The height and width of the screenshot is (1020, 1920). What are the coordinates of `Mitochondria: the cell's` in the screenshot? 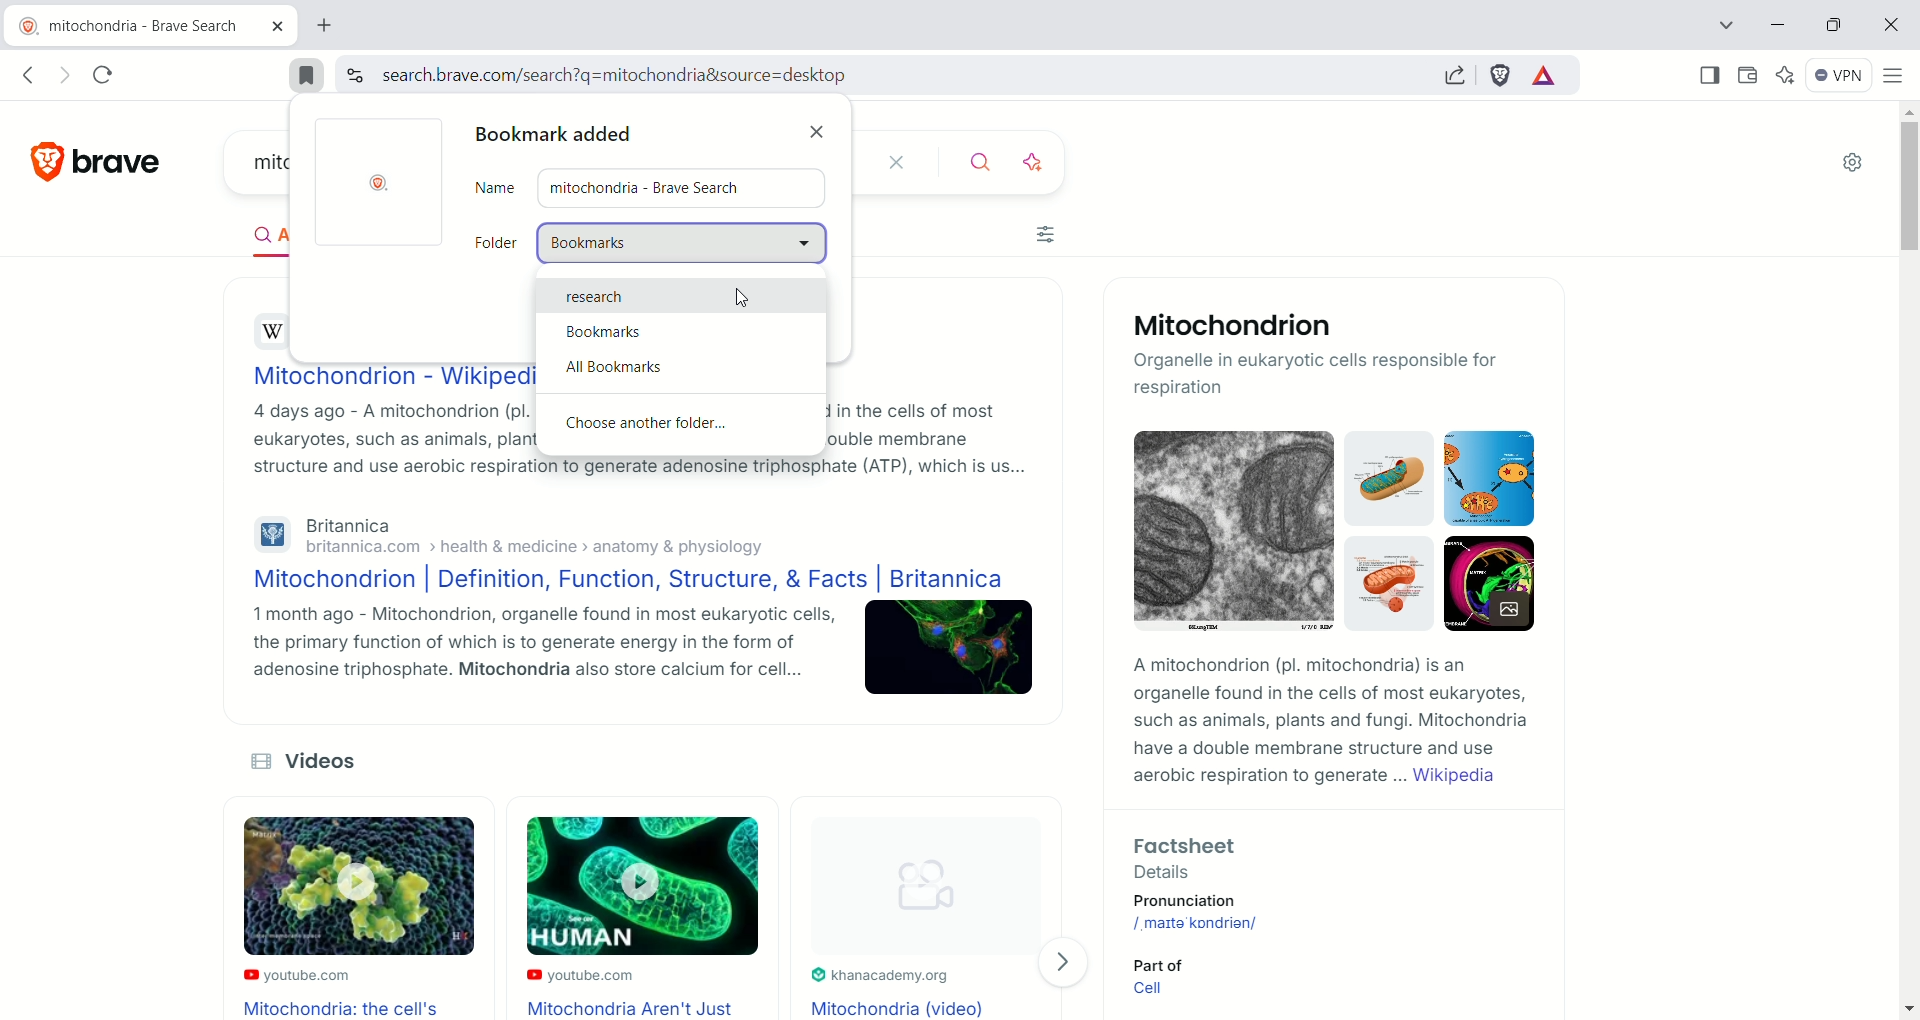 It's located at (345, 1008).